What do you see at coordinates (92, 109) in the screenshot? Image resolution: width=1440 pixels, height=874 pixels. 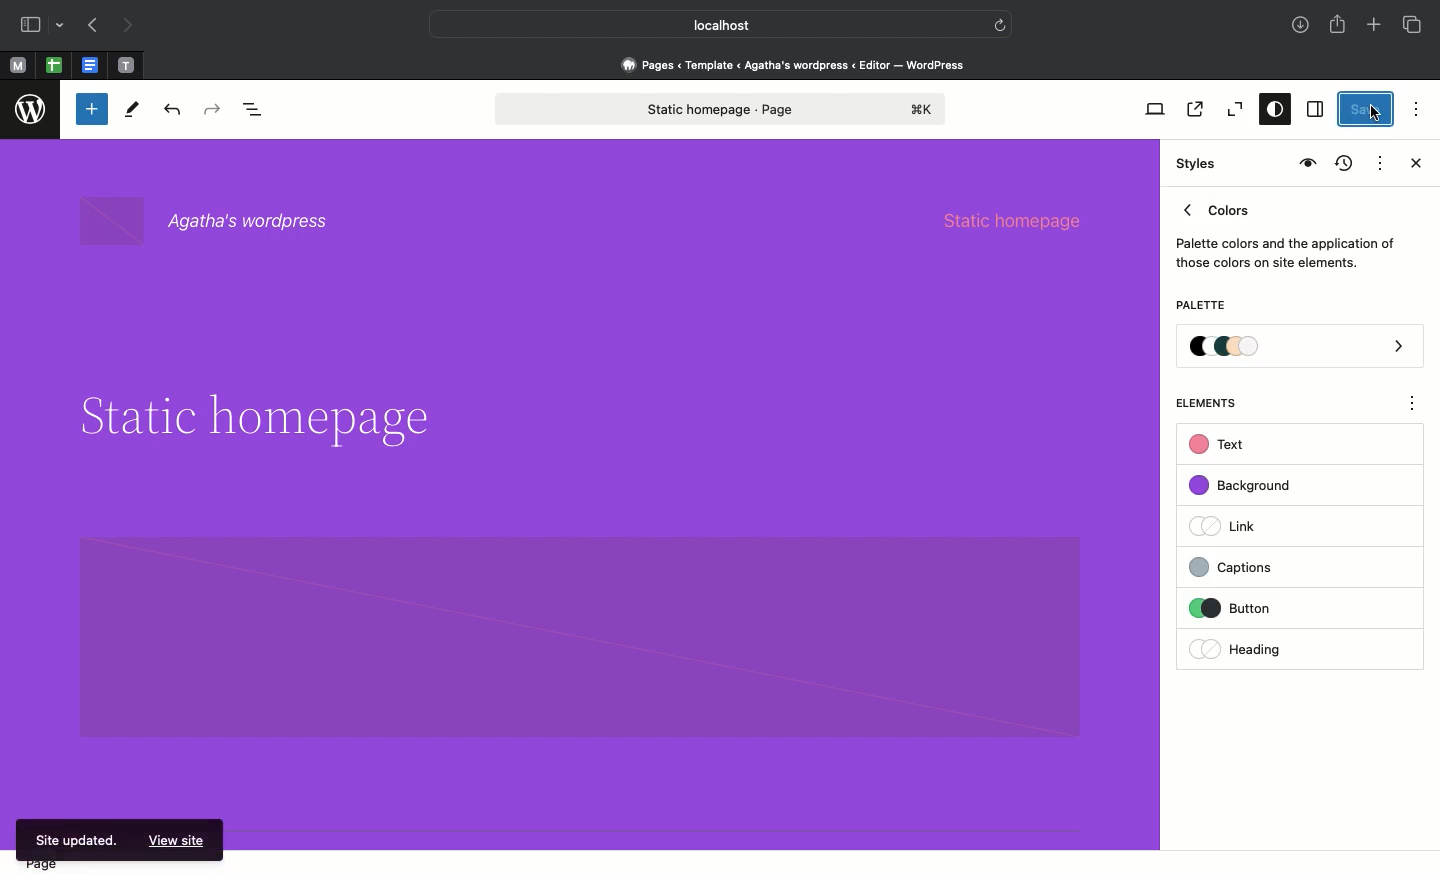 I see `Toggle blocker` at bounding box center [92, 109].